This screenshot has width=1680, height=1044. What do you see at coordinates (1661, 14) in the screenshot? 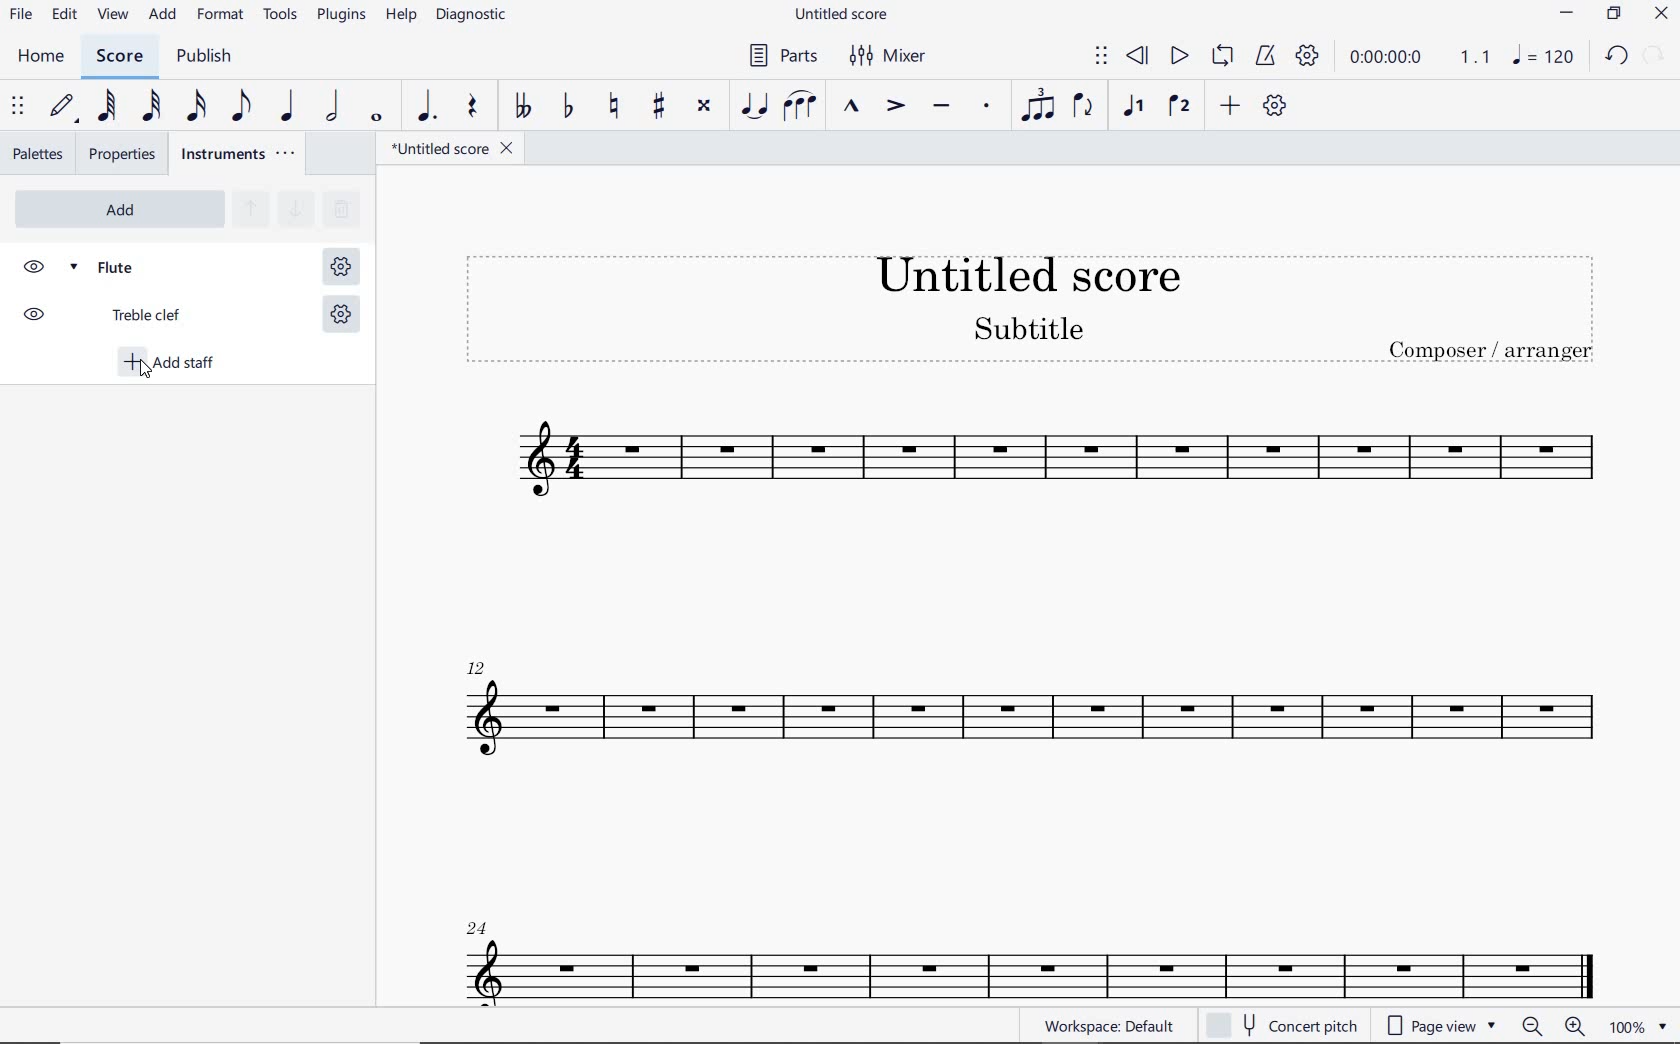
I see `CLOSE` at bounding box center [1661, 14].